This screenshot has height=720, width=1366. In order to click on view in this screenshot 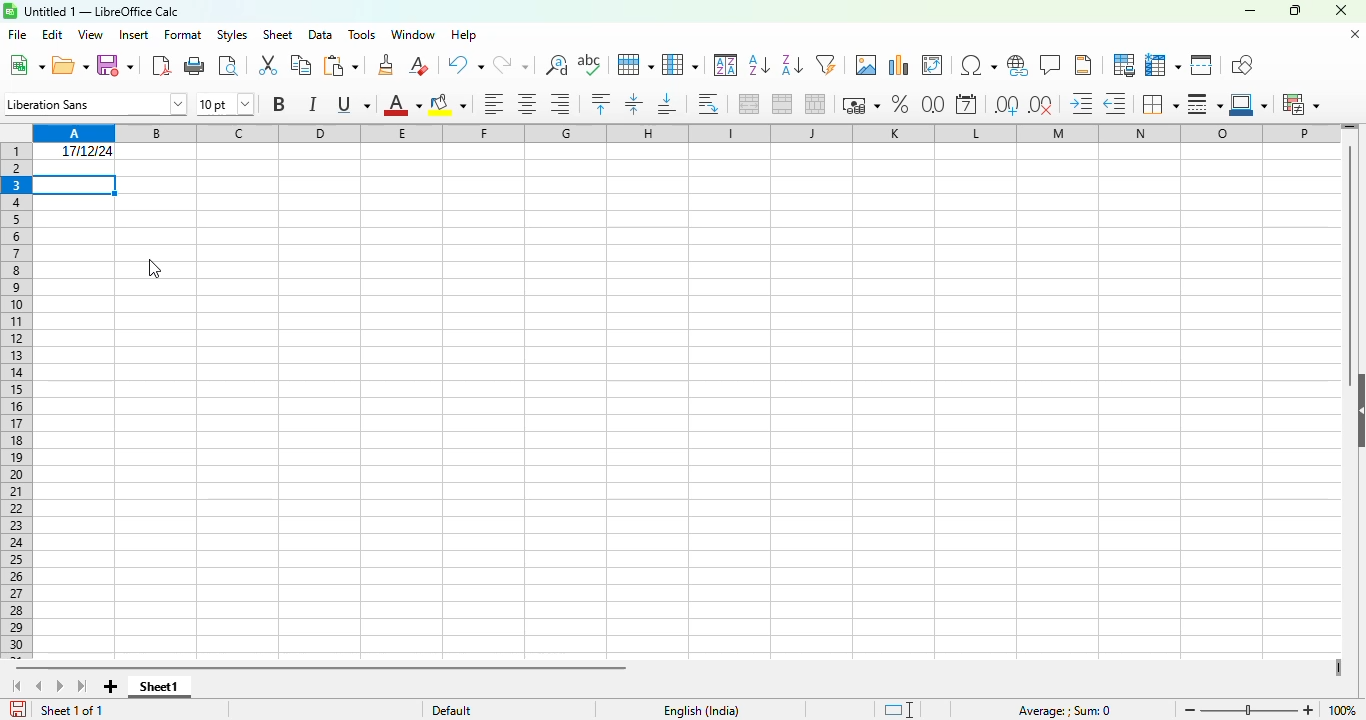, I will do `click(91, 34)`.